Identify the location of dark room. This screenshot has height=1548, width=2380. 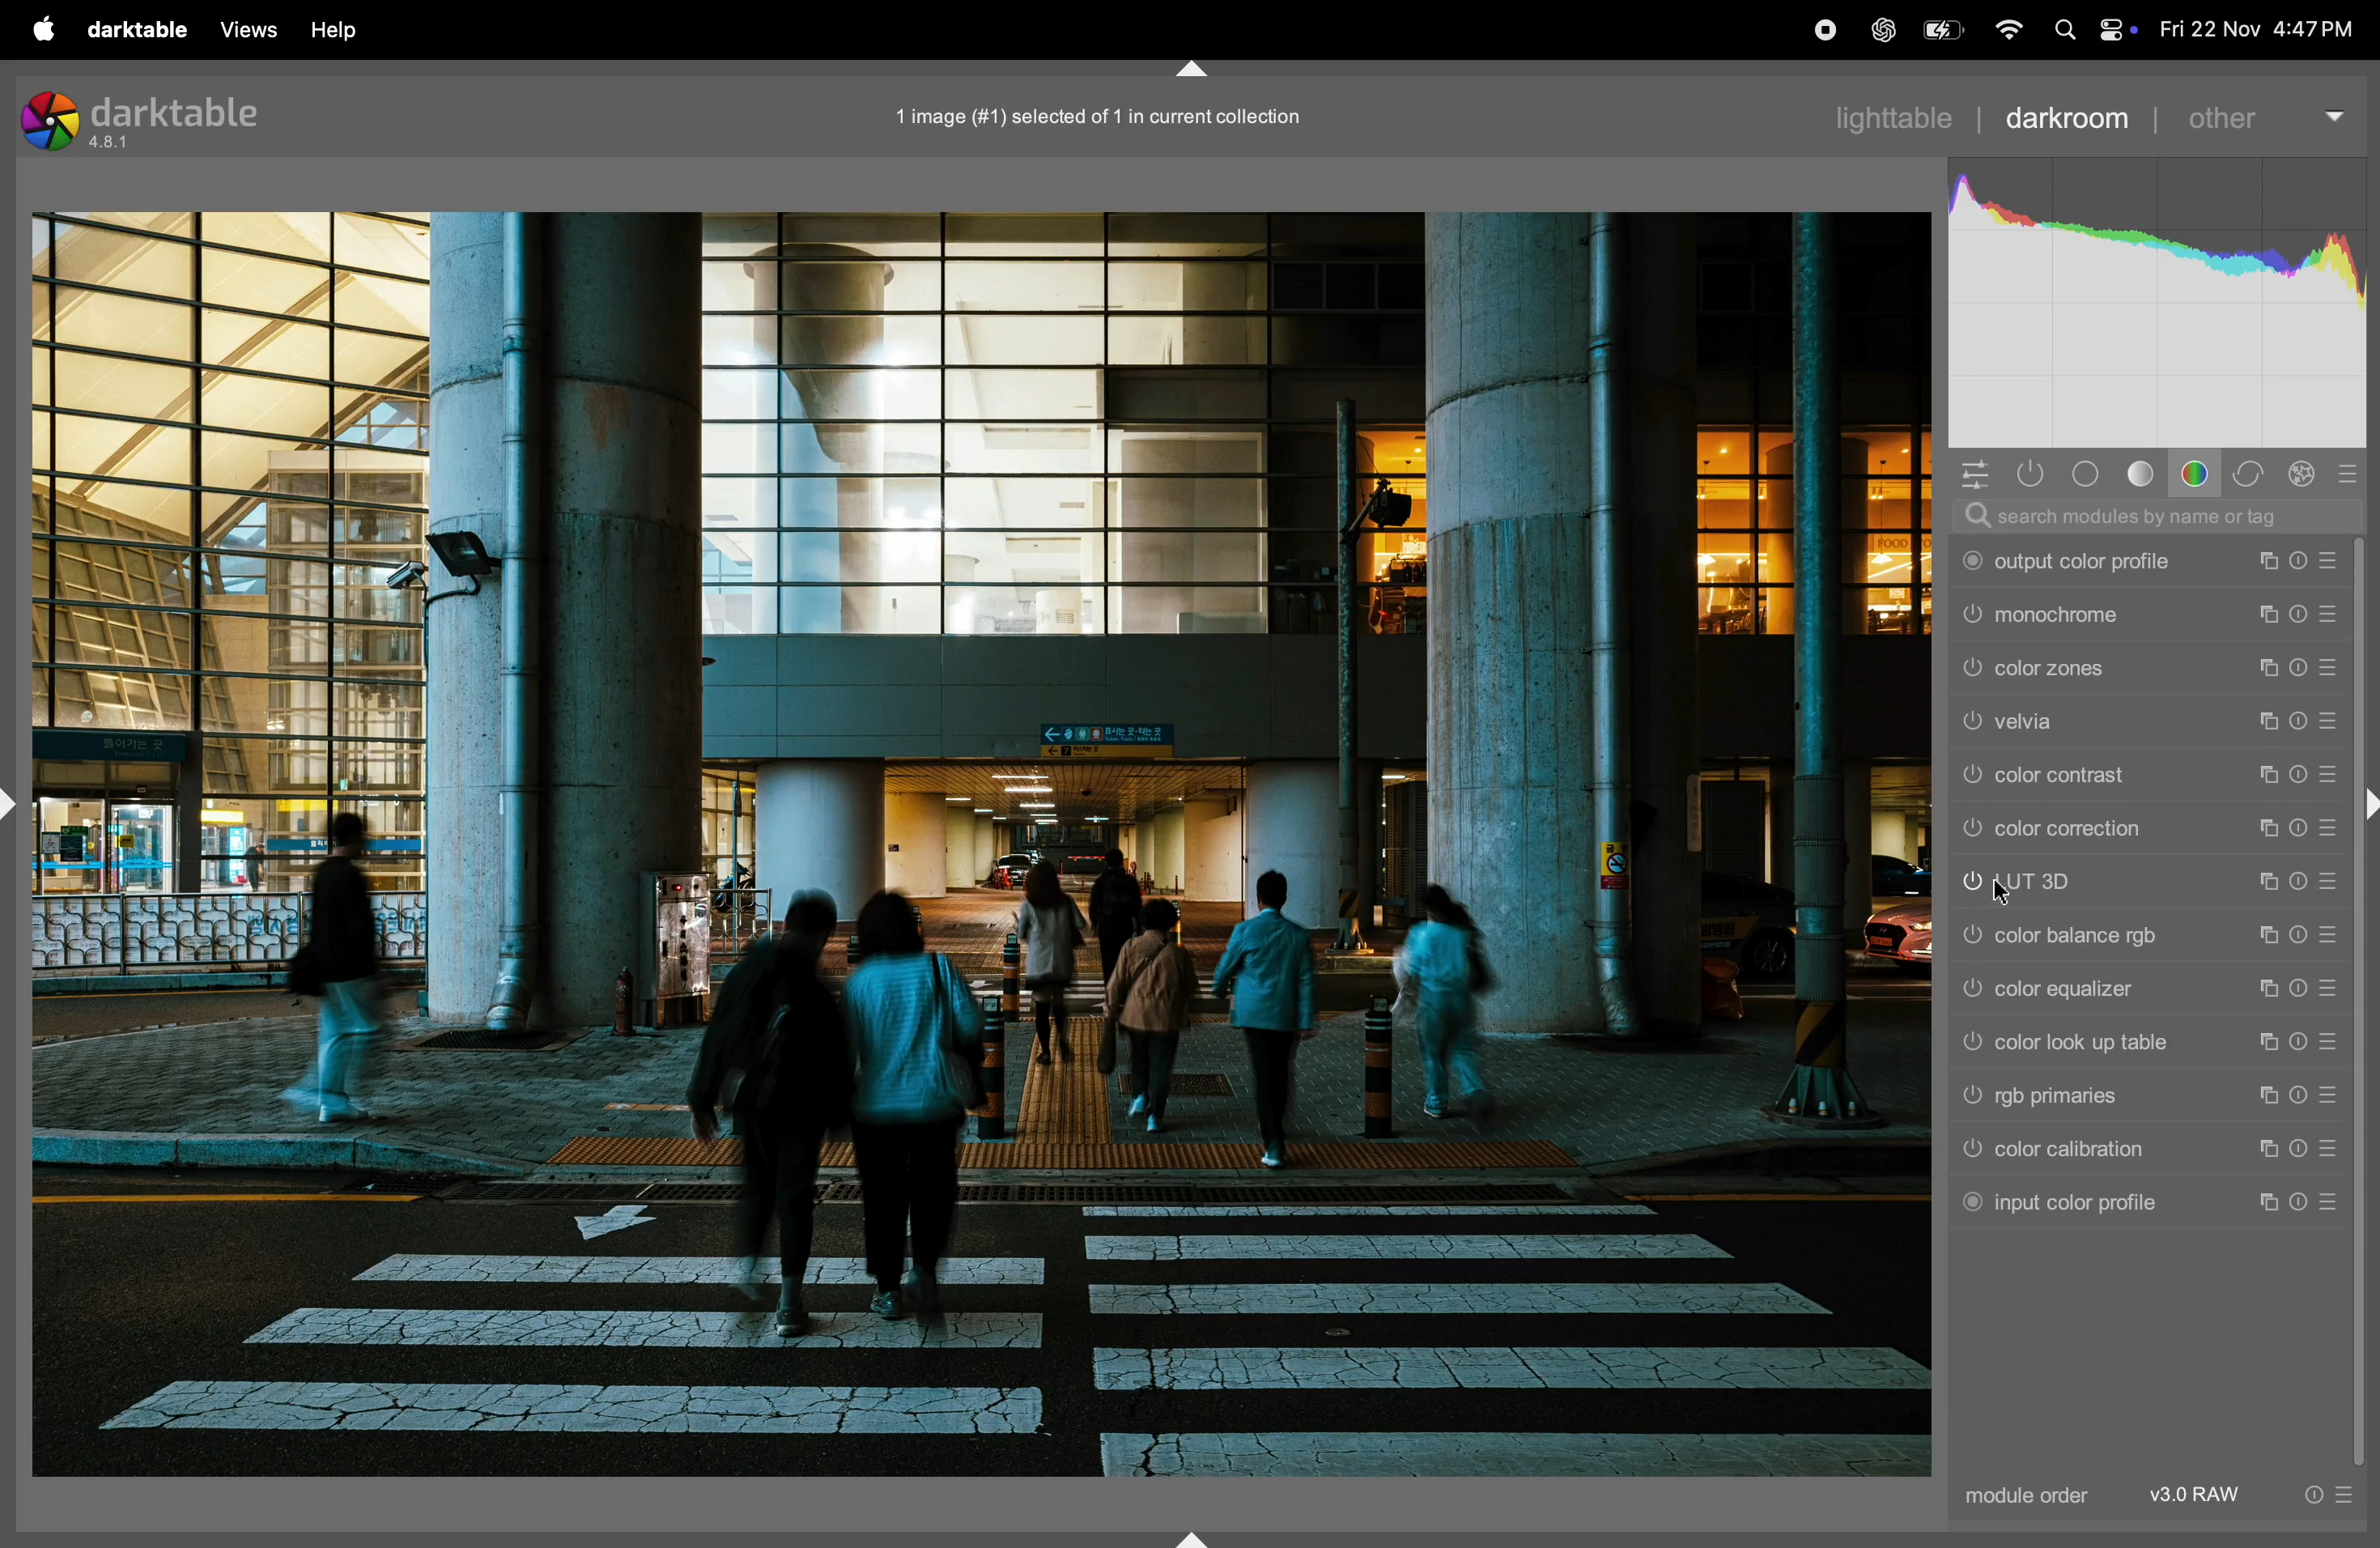
(2073, 117).